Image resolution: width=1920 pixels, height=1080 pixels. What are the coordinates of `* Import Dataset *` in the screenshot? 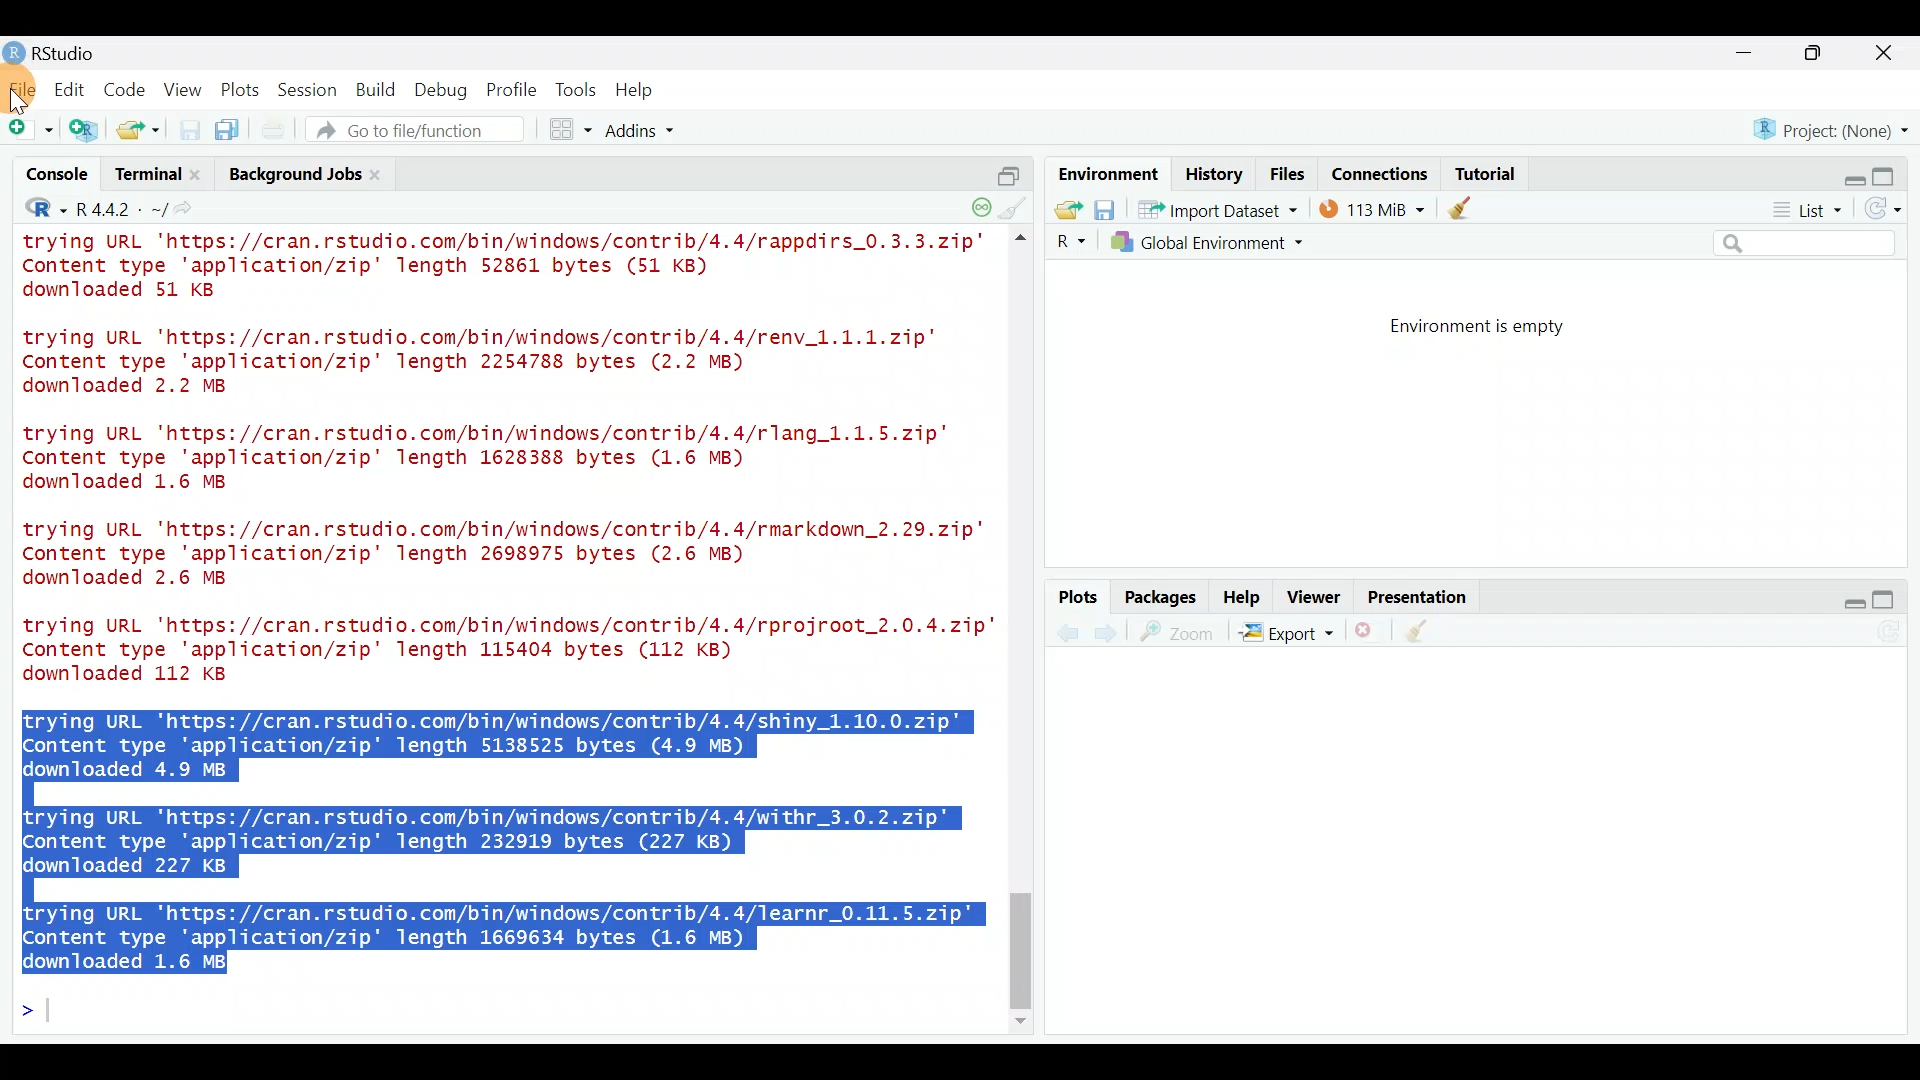 It's located at (1212, 210).